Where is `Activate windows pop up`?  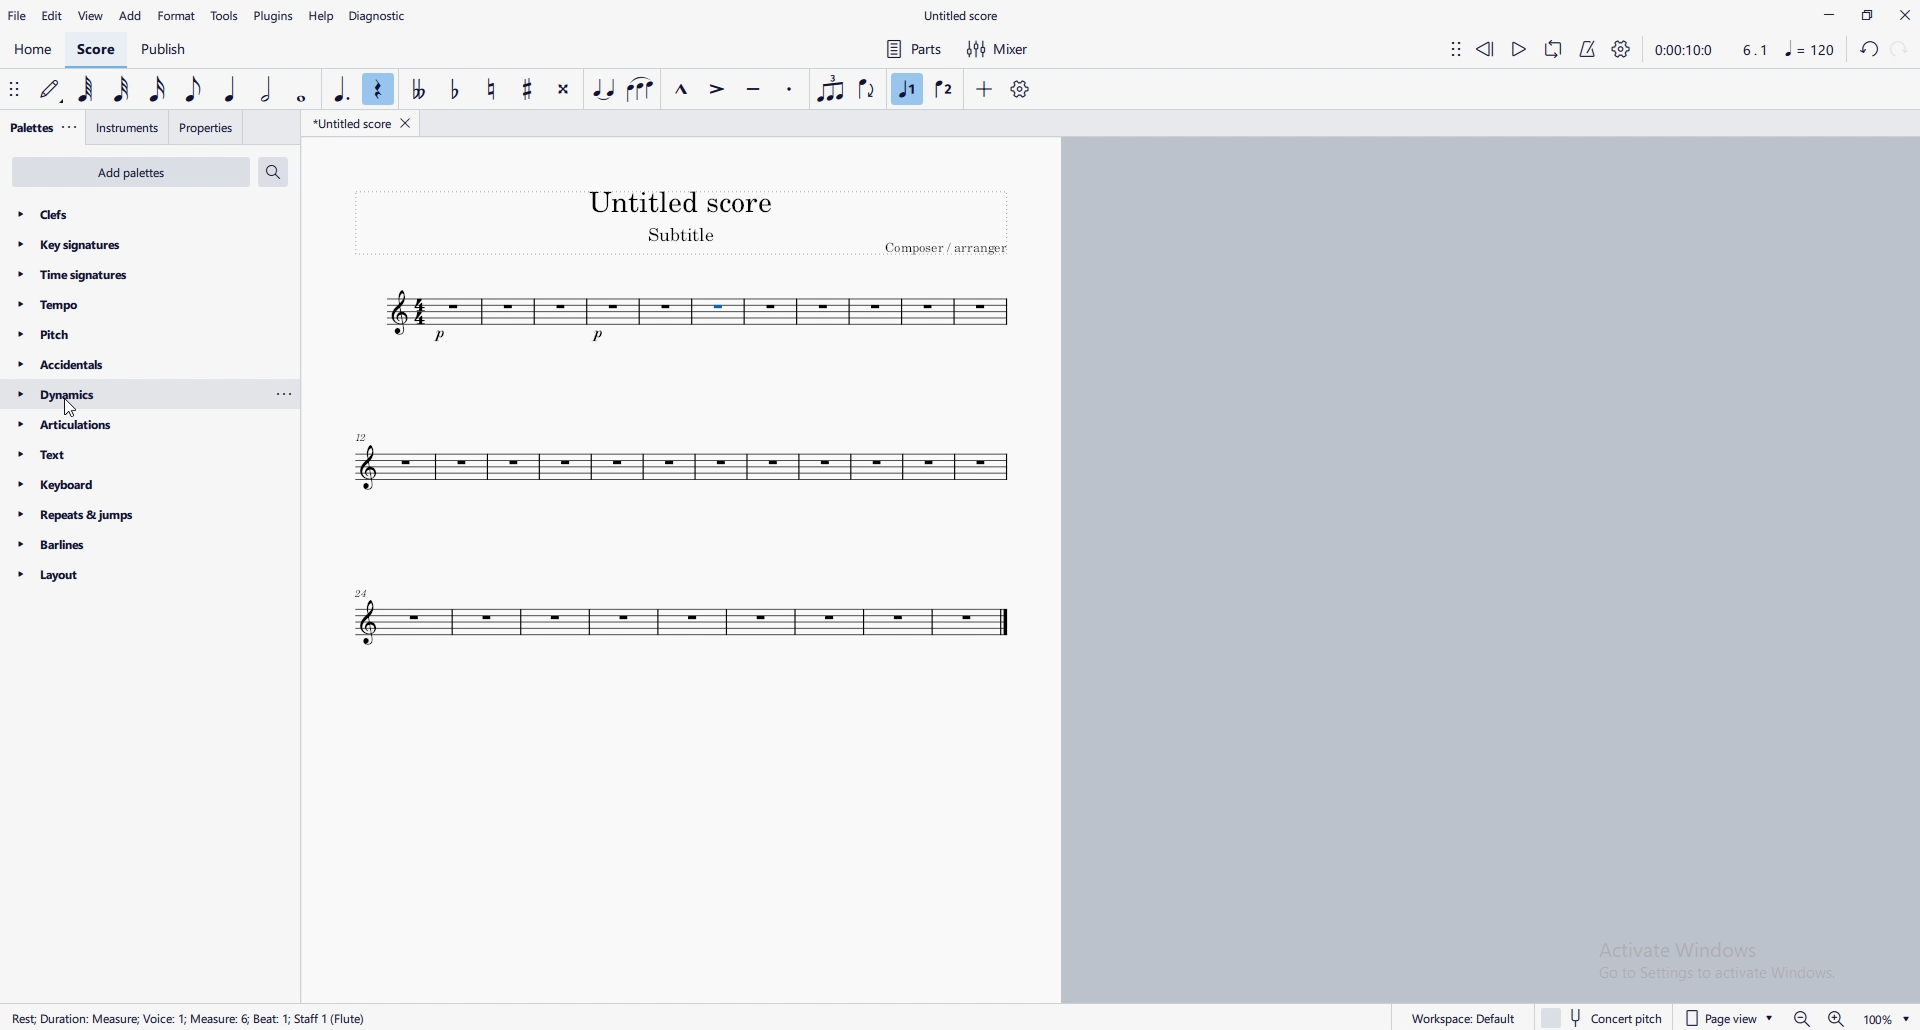
Activate windows pop up is located at coordinates (1732, 965).